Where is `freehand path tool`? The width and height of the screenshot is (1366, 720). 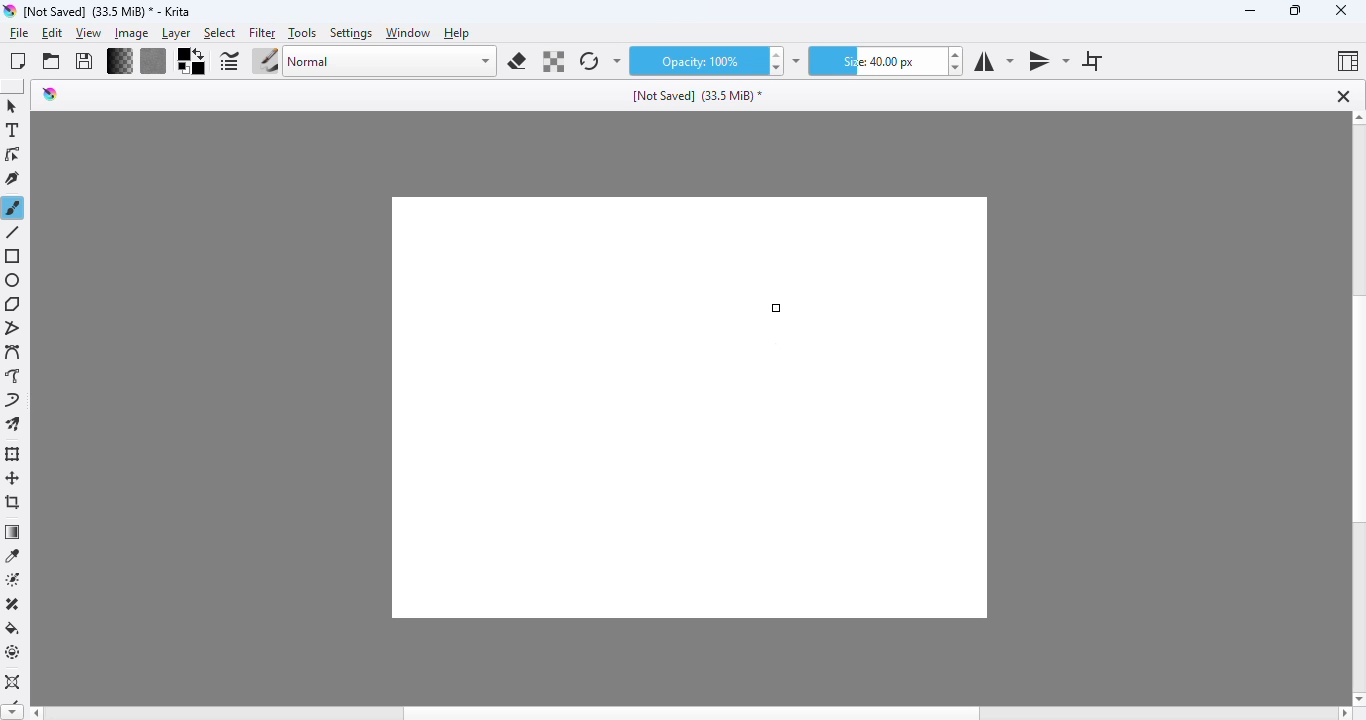 freehand path tool is located at coordinates (15, 376).